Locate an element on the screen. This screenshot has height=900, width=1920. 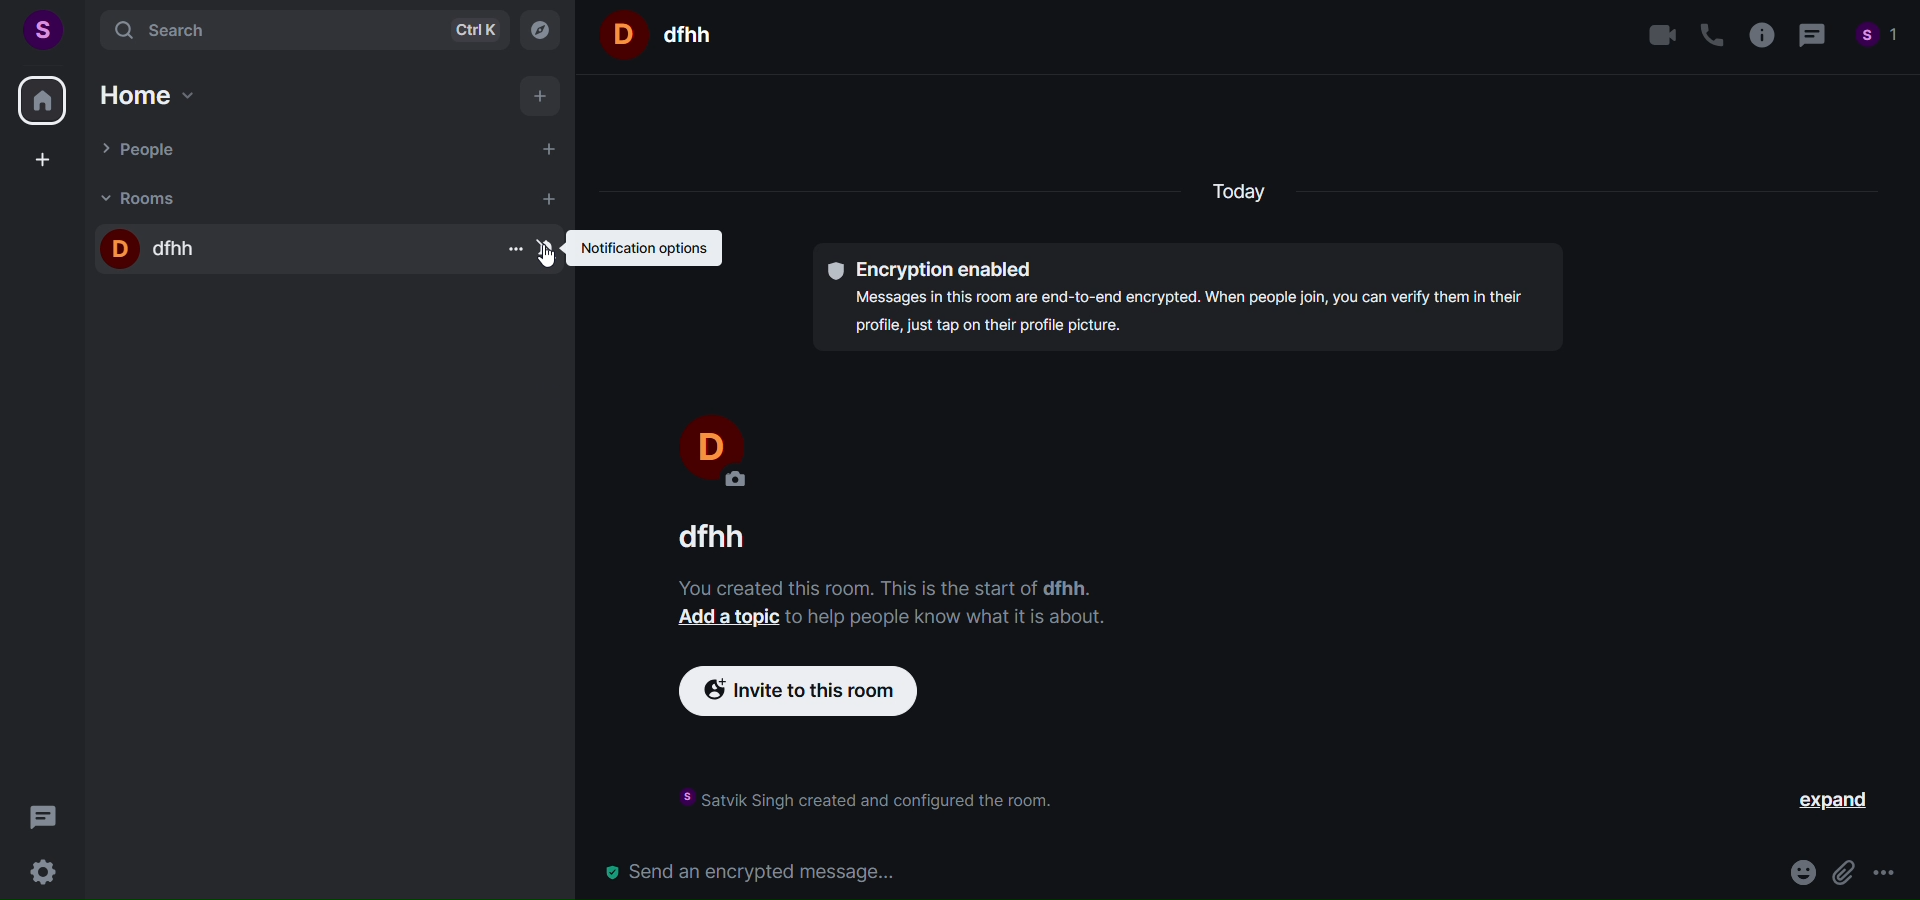
video call is located at coordinates (1659, 34).